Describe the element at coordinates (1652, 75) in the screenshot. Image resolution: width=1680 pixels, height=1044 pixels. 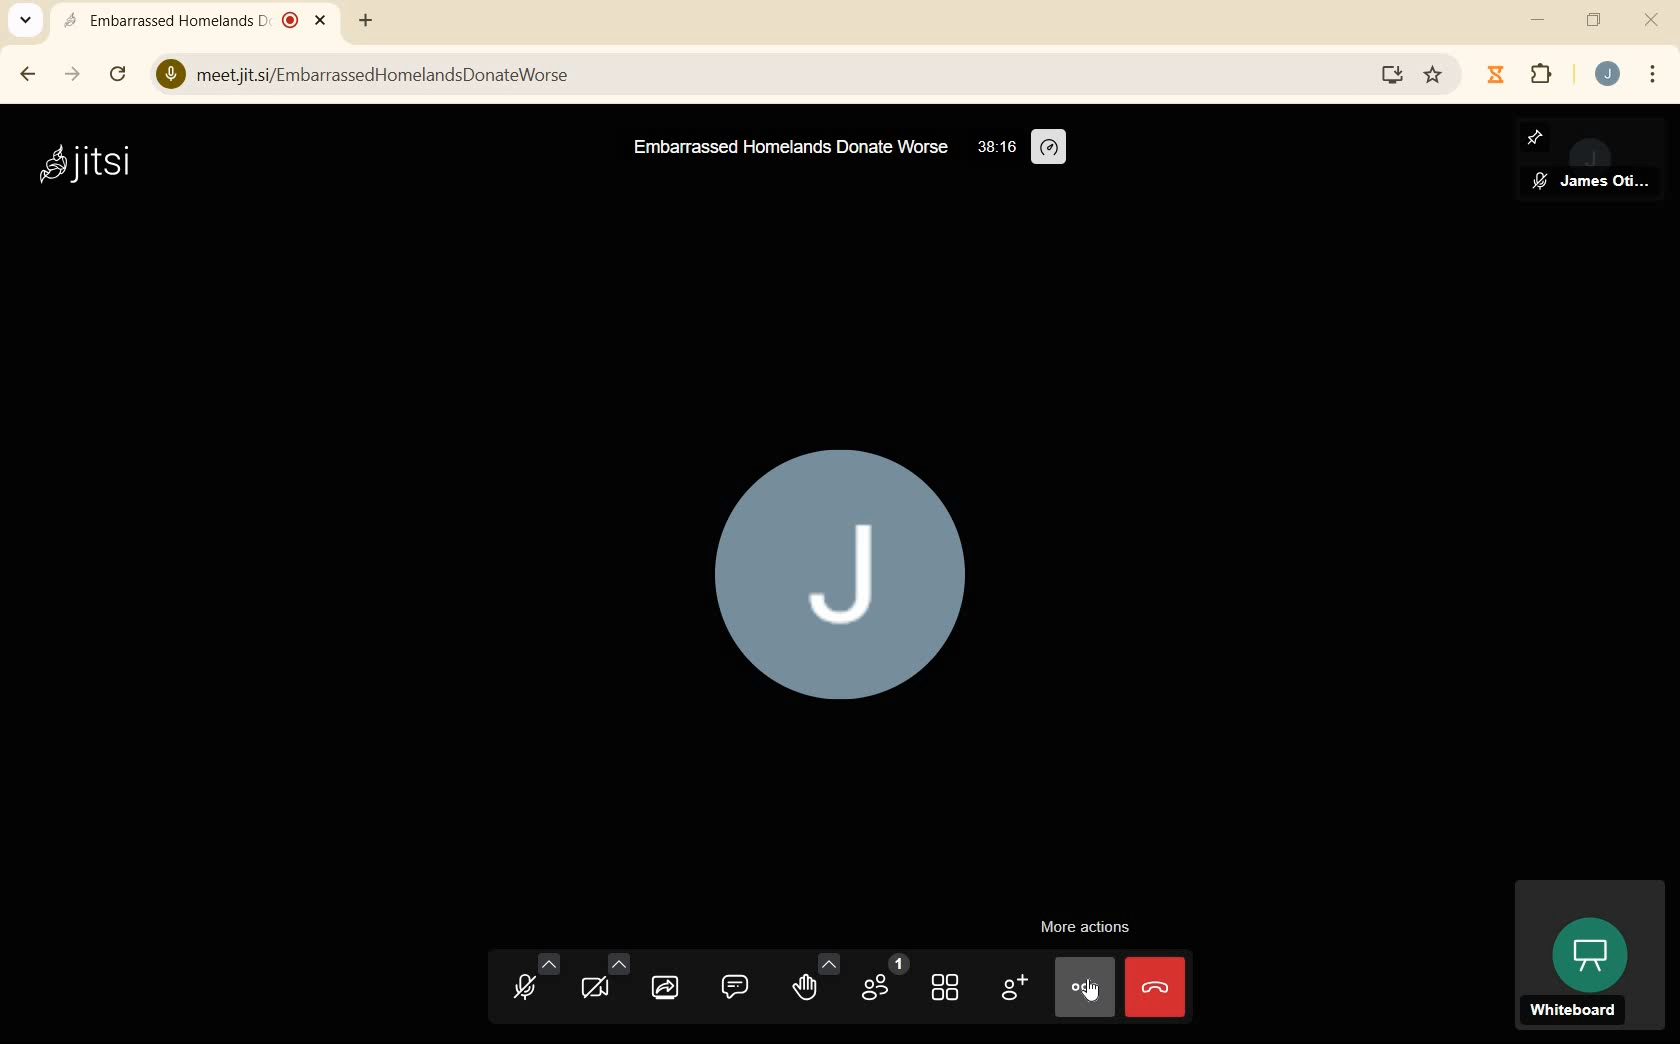
I see `customize google chrome` at that location.